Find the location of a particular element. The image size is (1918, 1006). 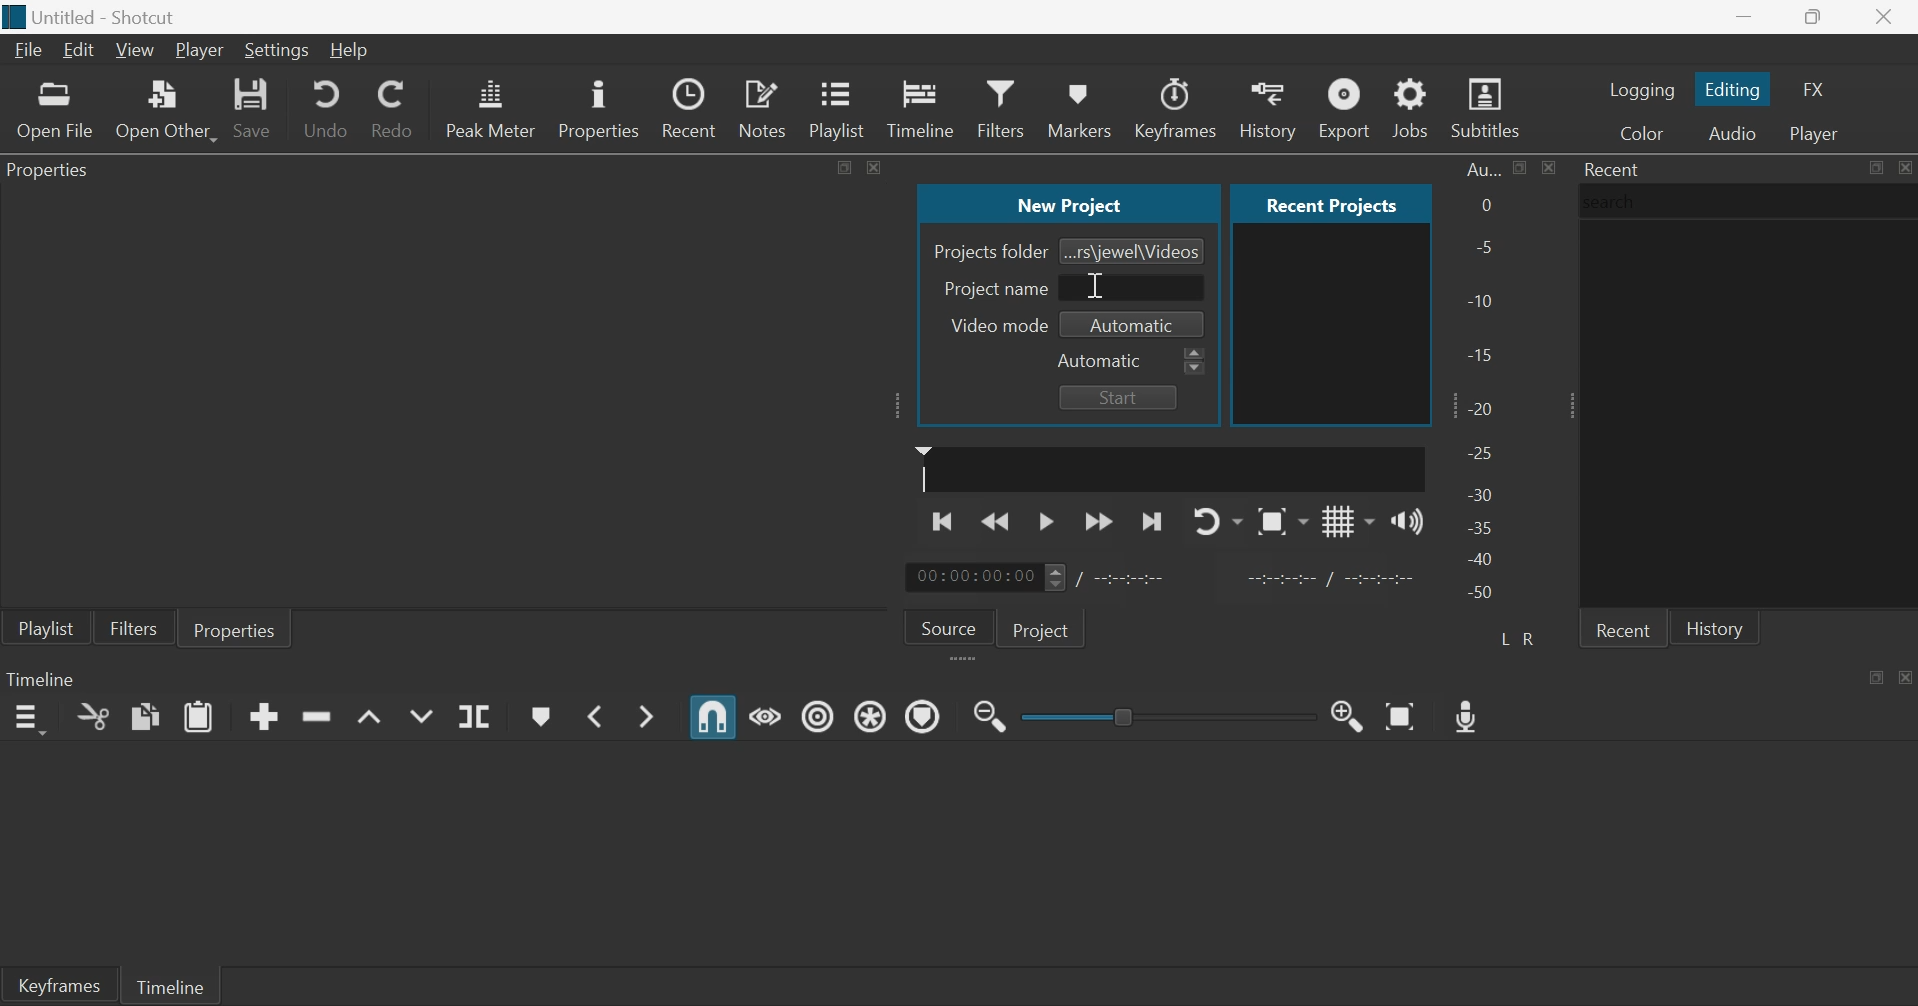

Play quickly forward is located at coordinates (1099, 521).